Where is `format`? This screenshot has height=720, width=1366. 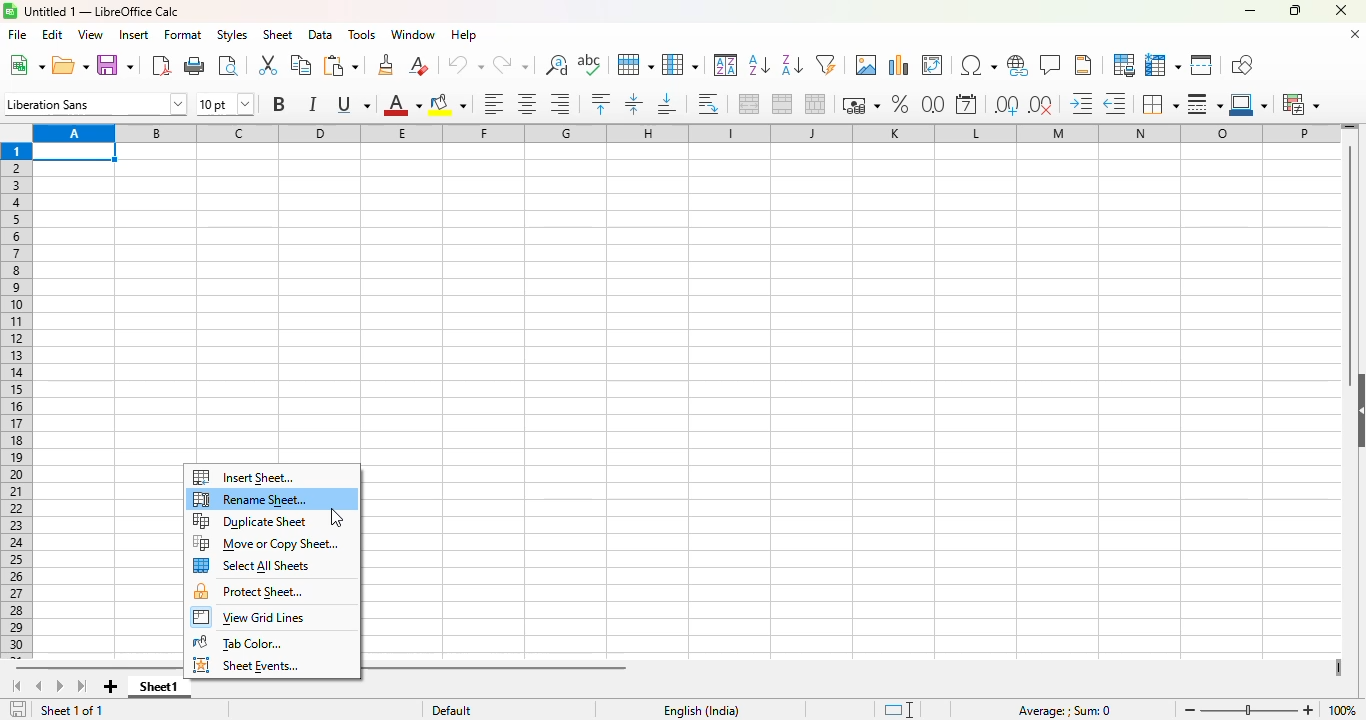
format is located at coordinates (183, 35).